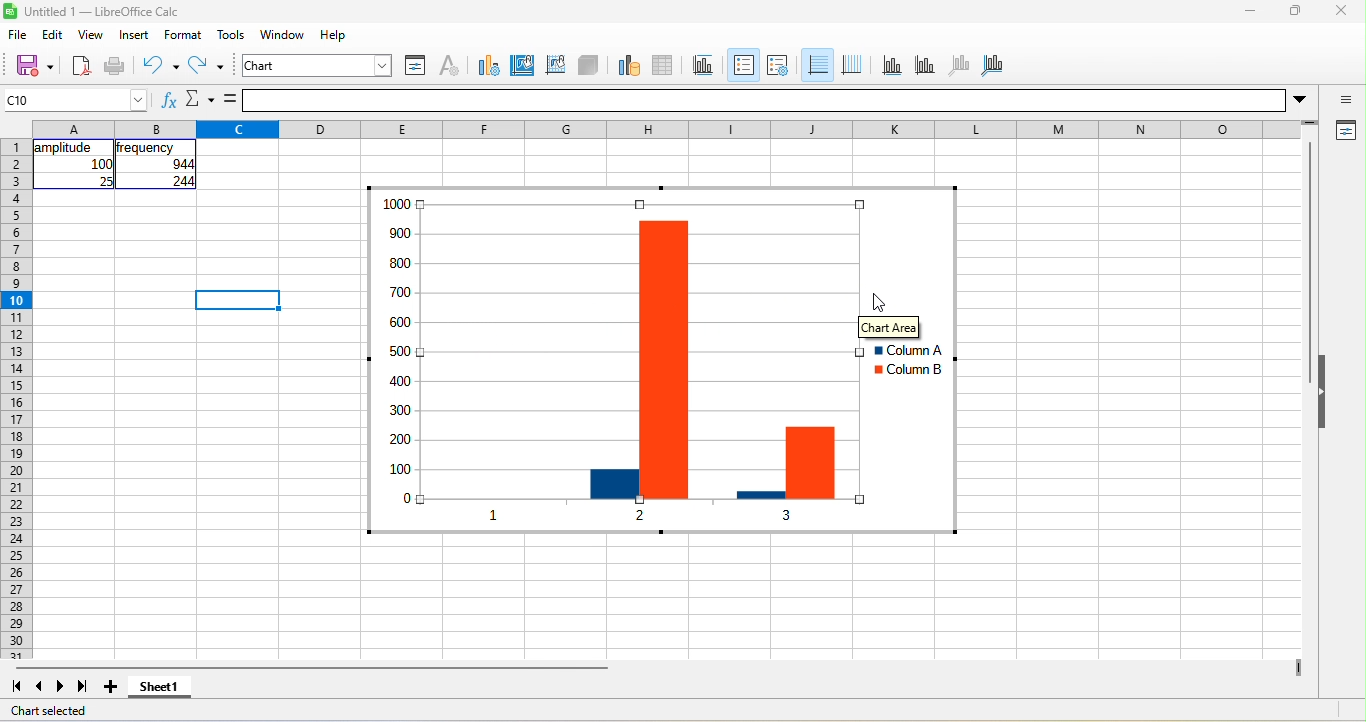  What do you see at coordinates (83, 687) in the screenshot?
I see `last sheet` at bounding box center [83, 687].